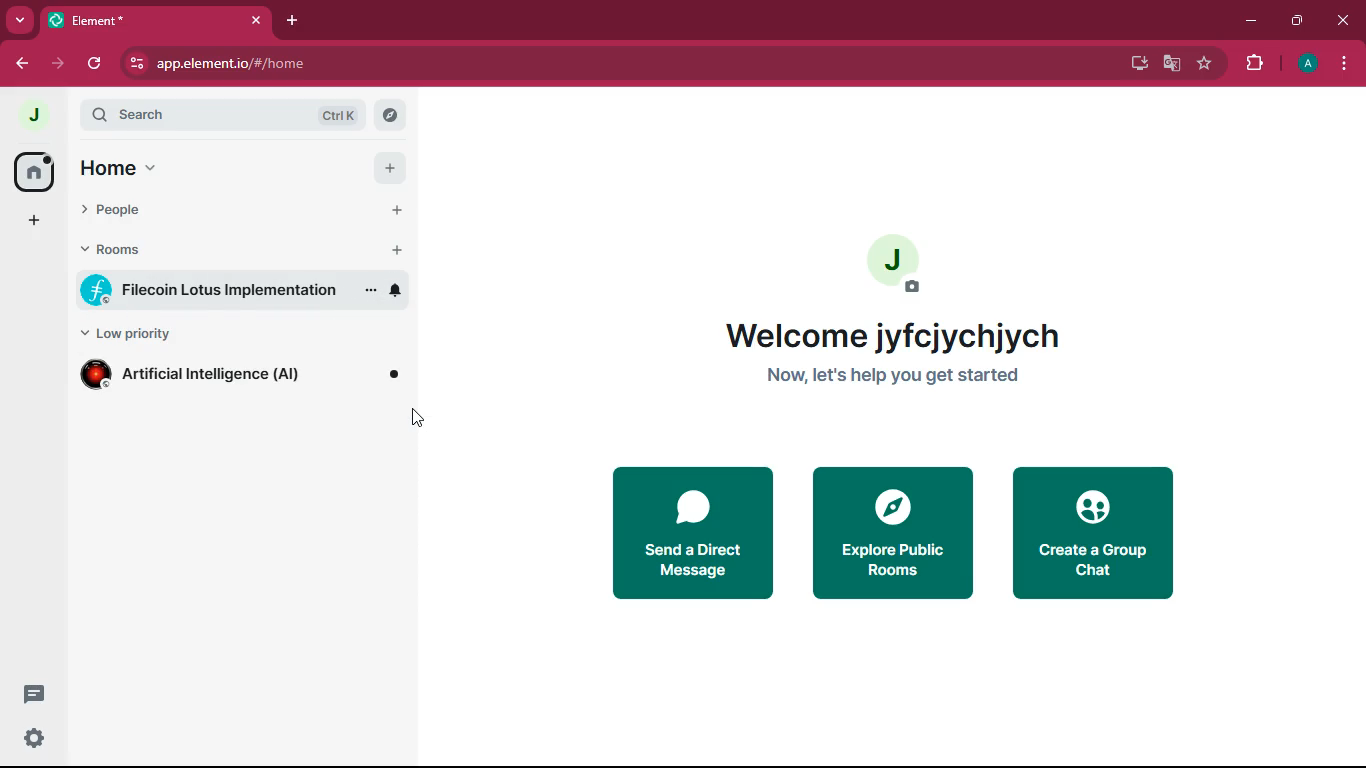 Image resolution: width=1366 pixels, height=768 pixels. Describe the element at coordinates (1093, 537) in the screenshot. I see `create group chate` at that location.